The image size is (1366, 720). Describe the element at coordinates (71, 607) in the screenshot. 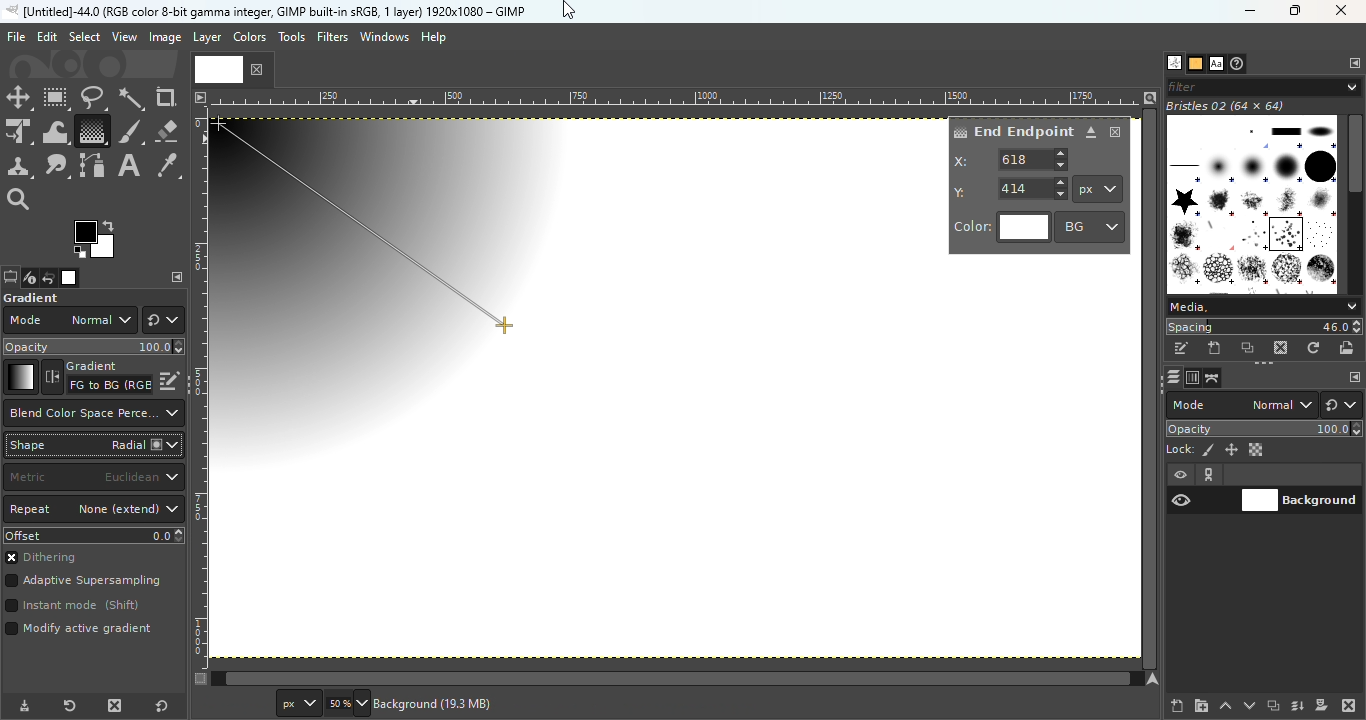

I see `Instant mode` at that location.